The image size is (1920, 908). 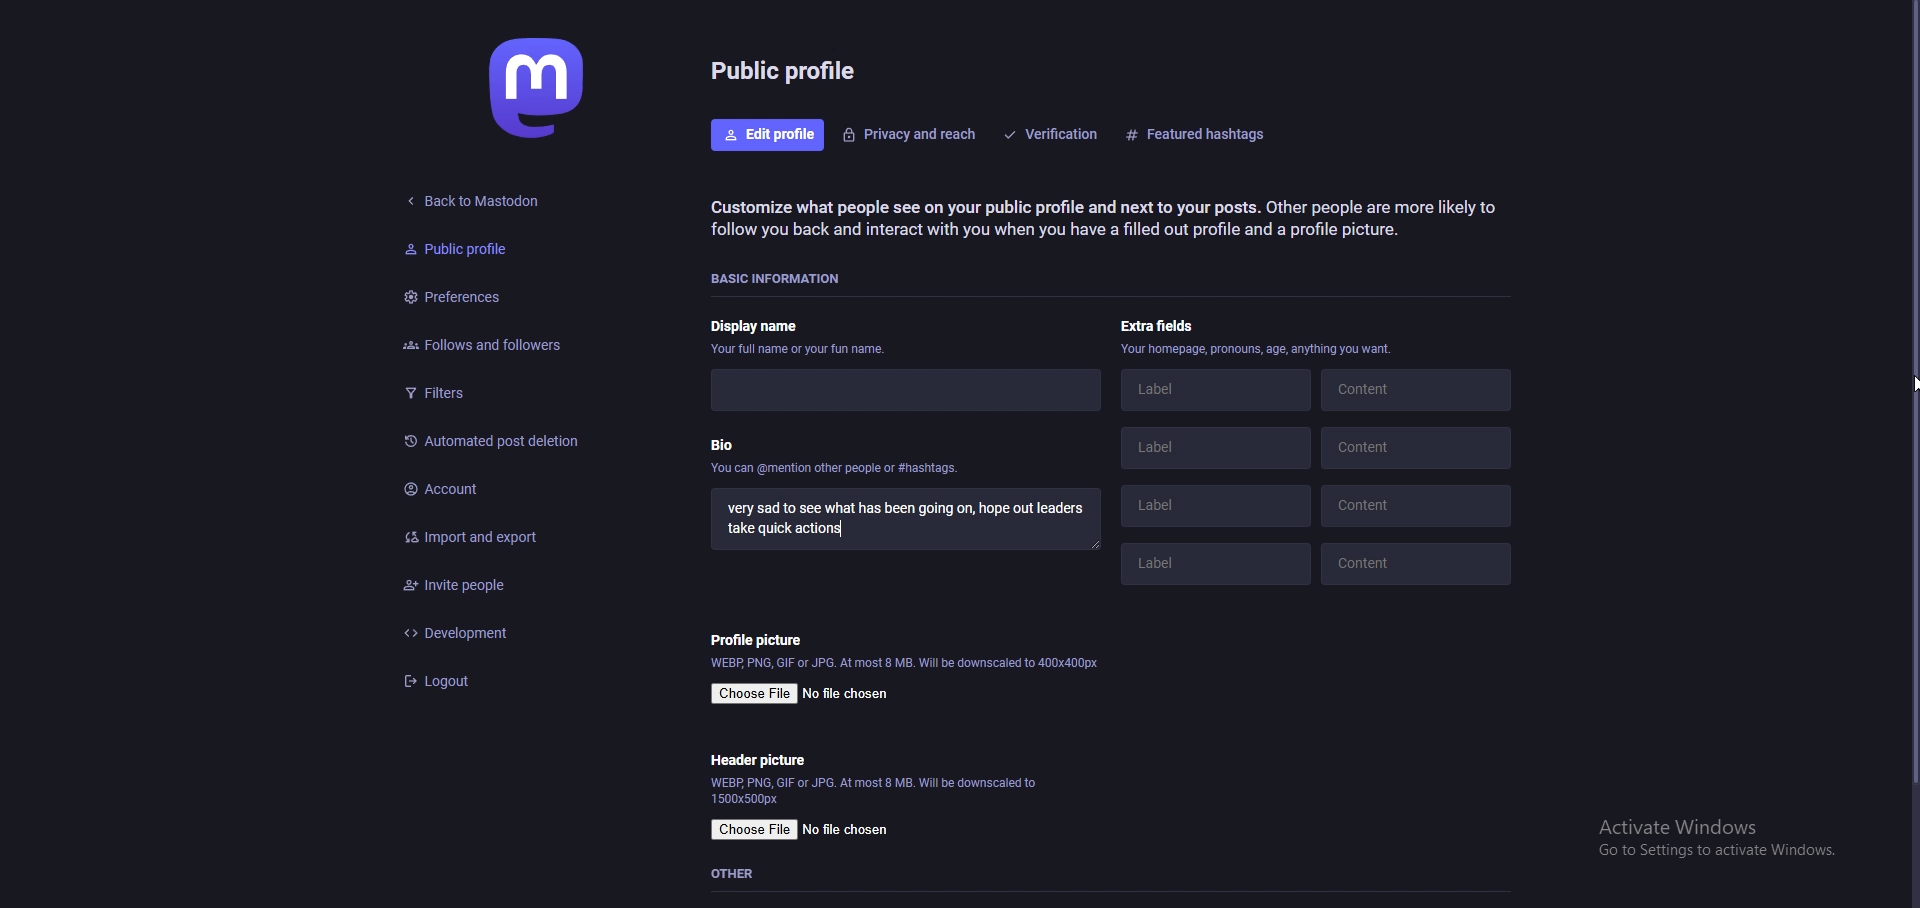 What do you see at coordinates (757, 639) in the screenshot?
I see `profile picture` at bounding box center [757, 639].